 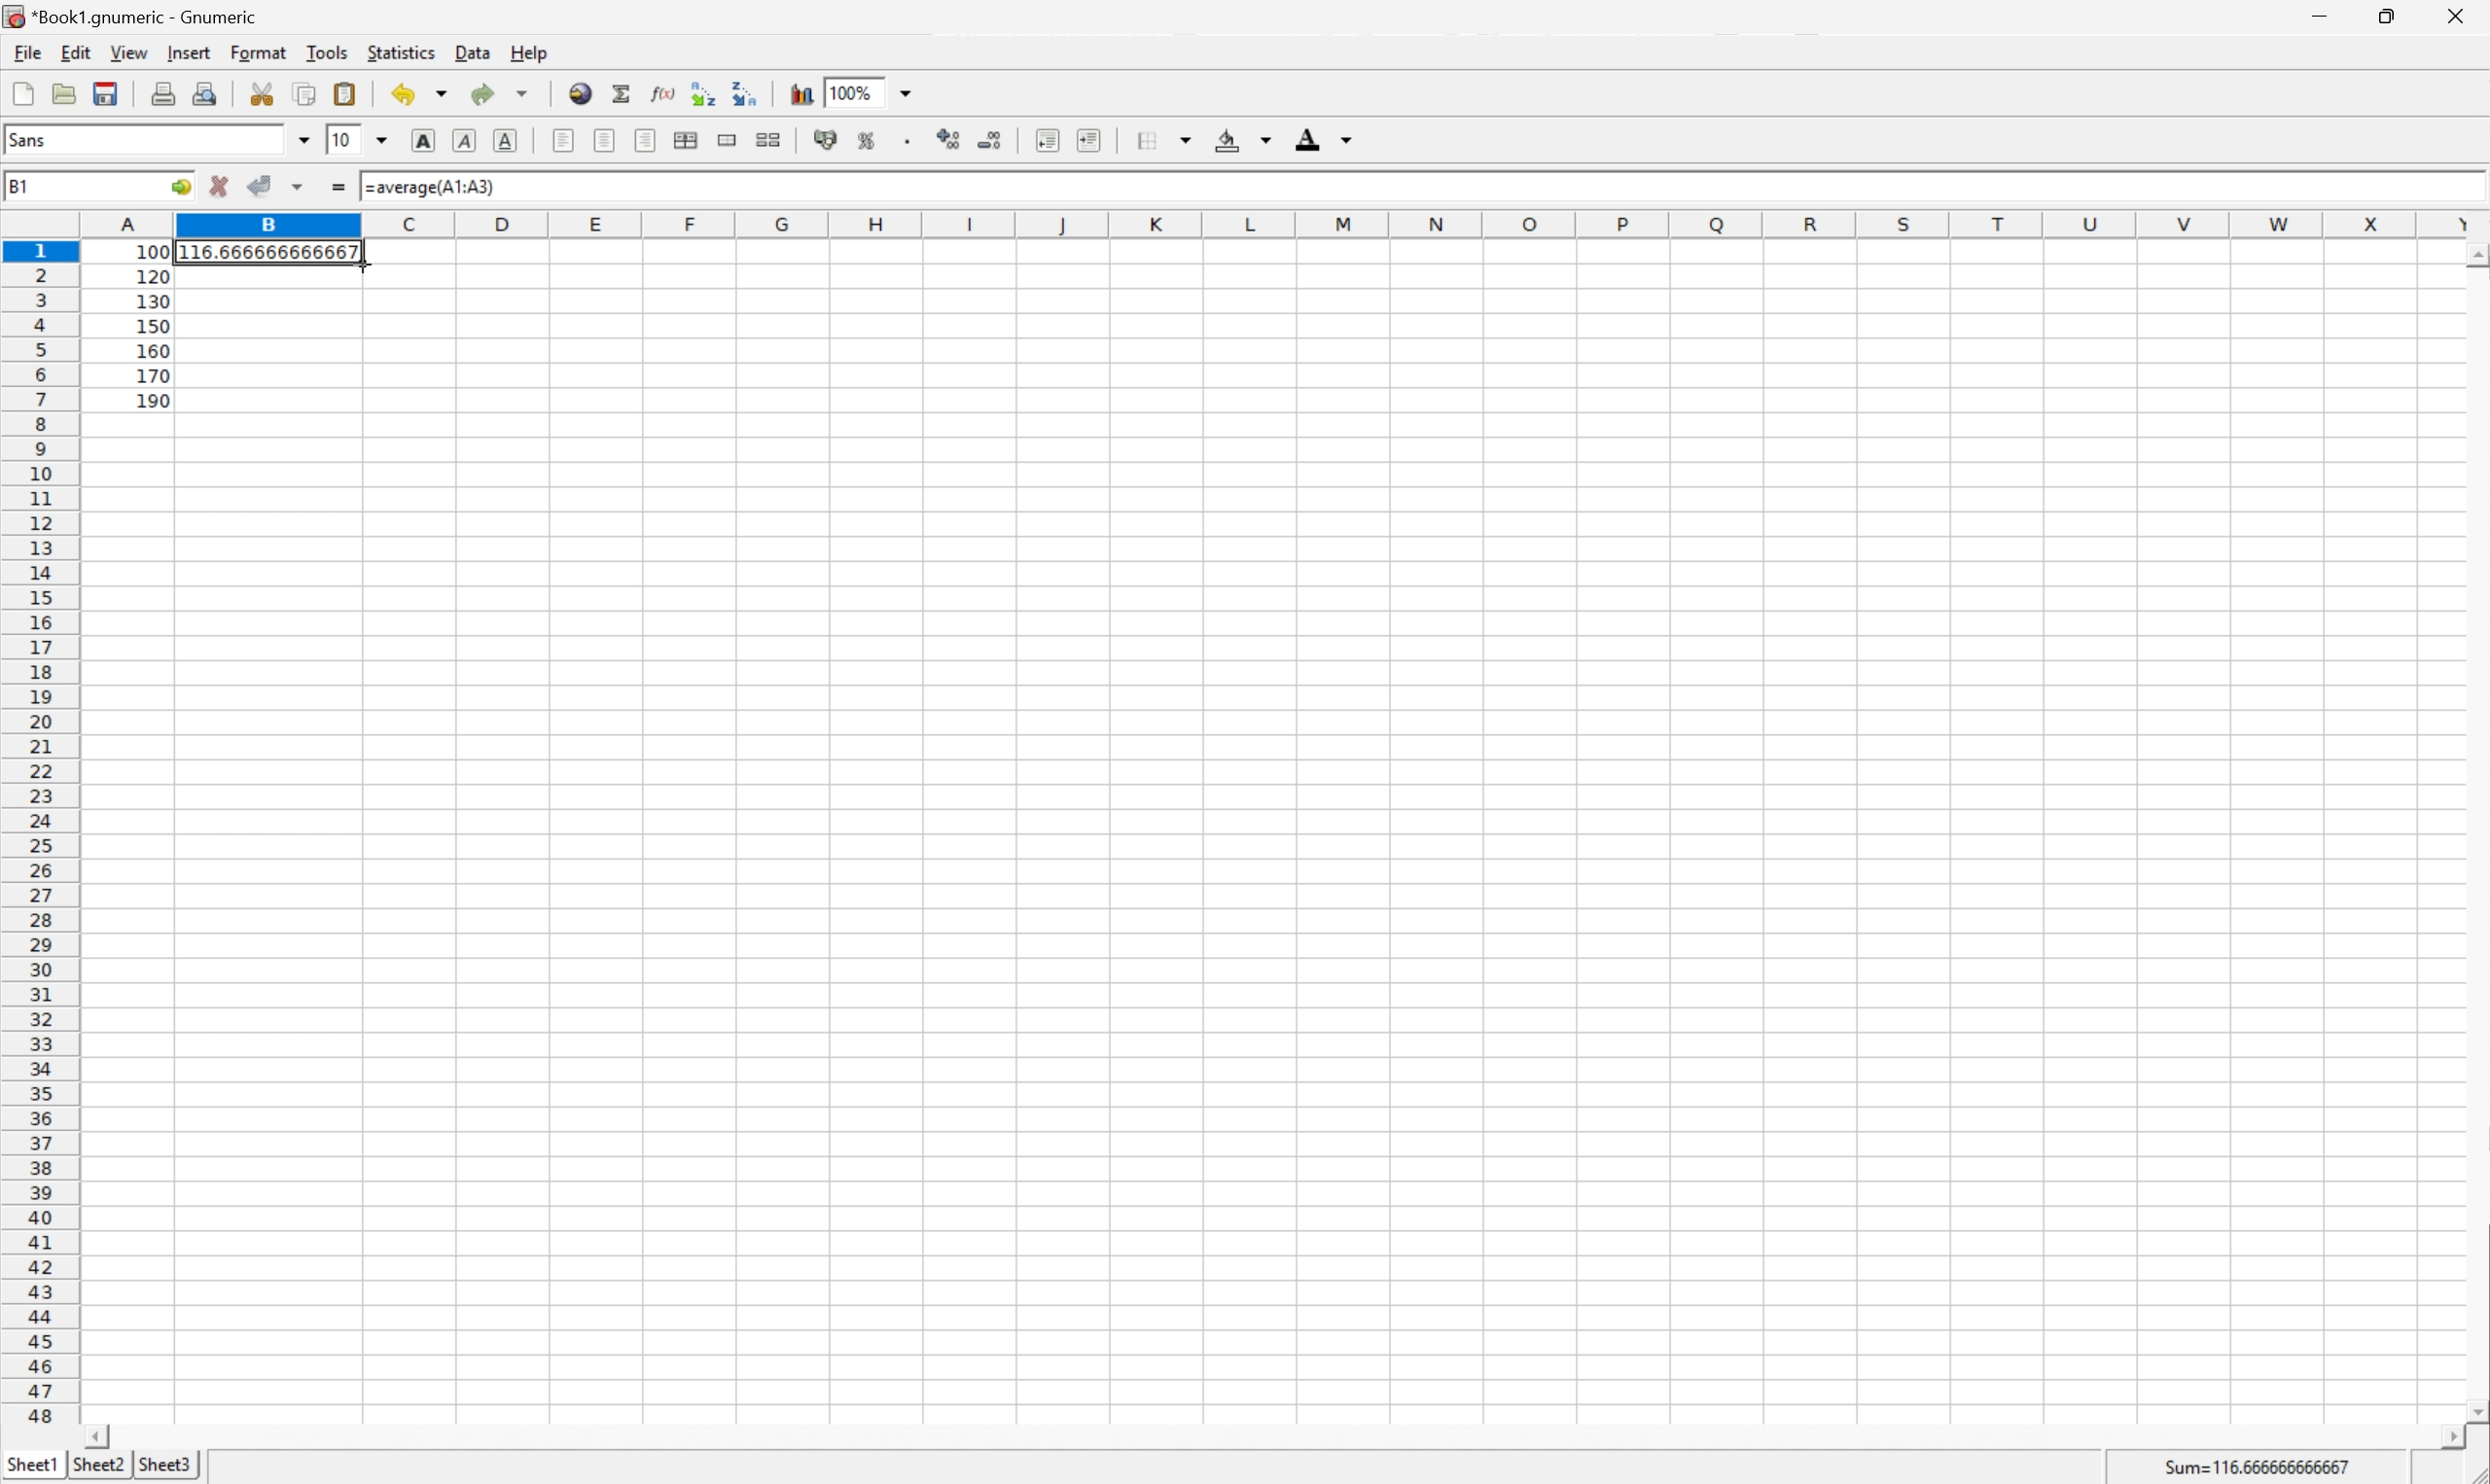 I want to click on Italic, so click(x=462, y=141).